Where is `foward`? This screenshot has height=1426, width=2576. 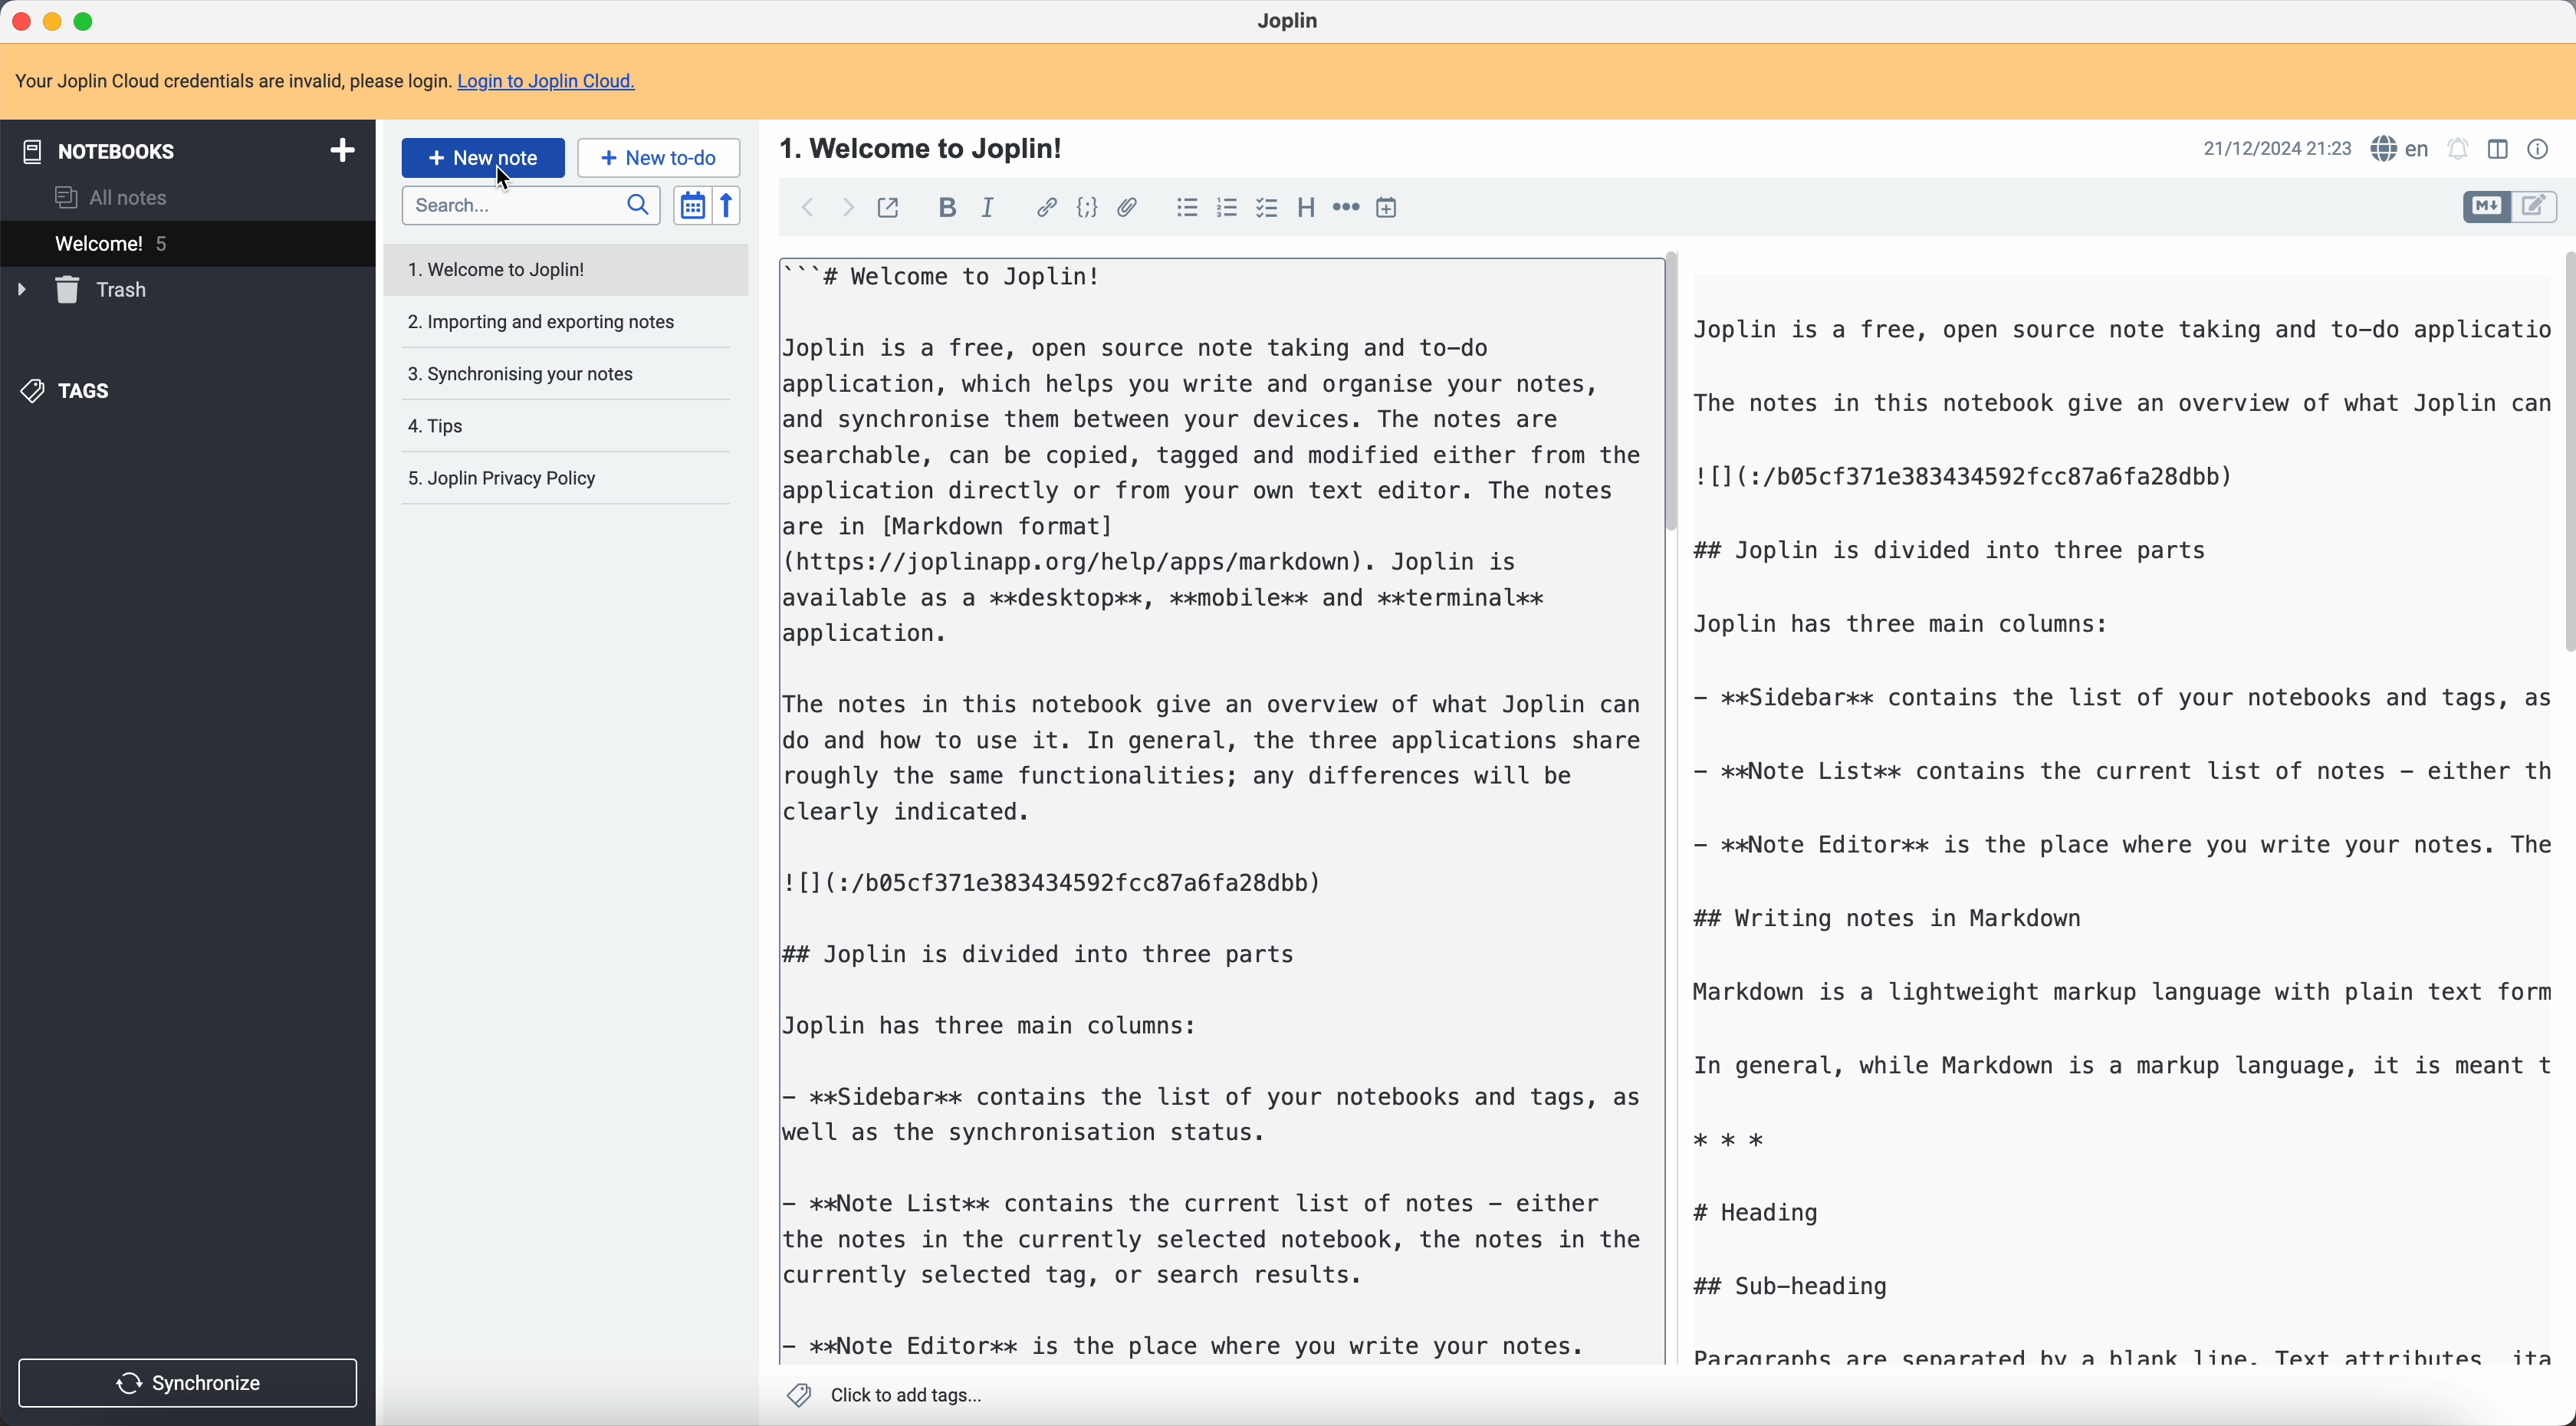 foward is located at coordinates (849, 209).